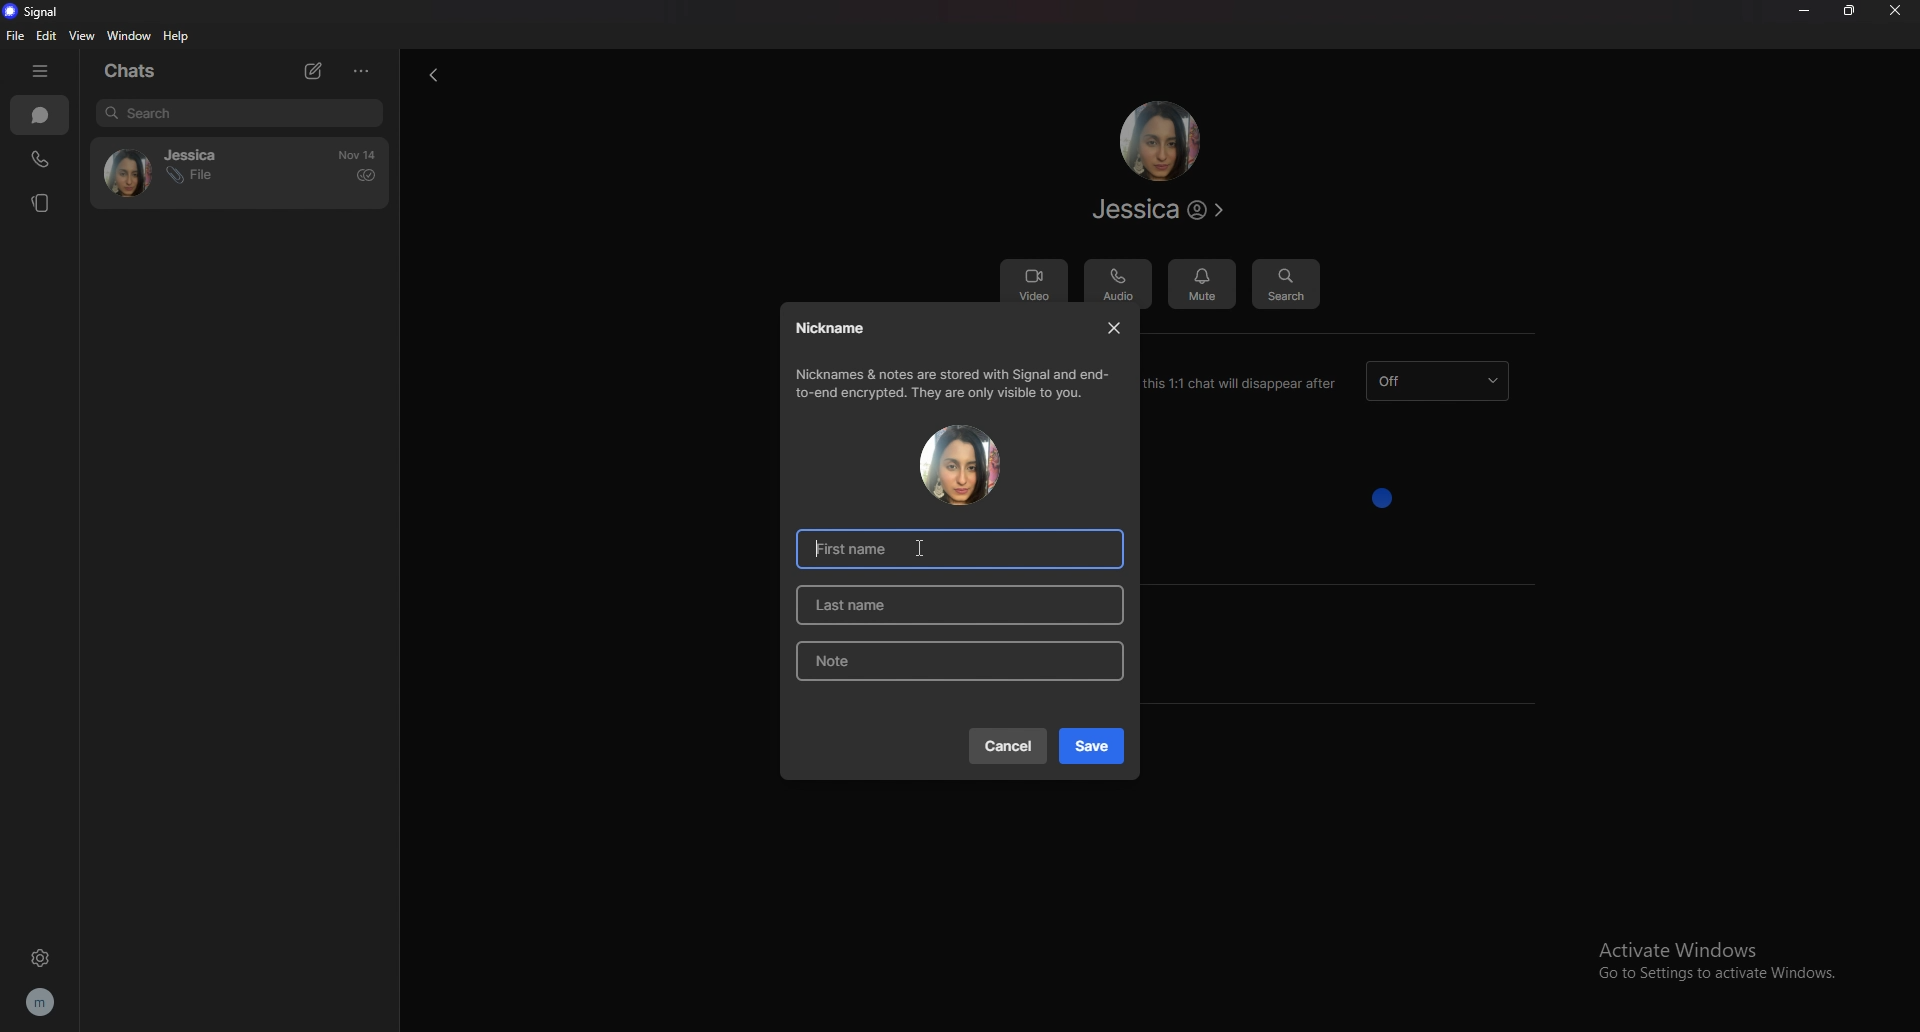 This screenshot has height=1032, width=1920. What do you see at coordinates (1803, 12) in the screenshot?
I see `minimize` at bounding box center [1803, 12].